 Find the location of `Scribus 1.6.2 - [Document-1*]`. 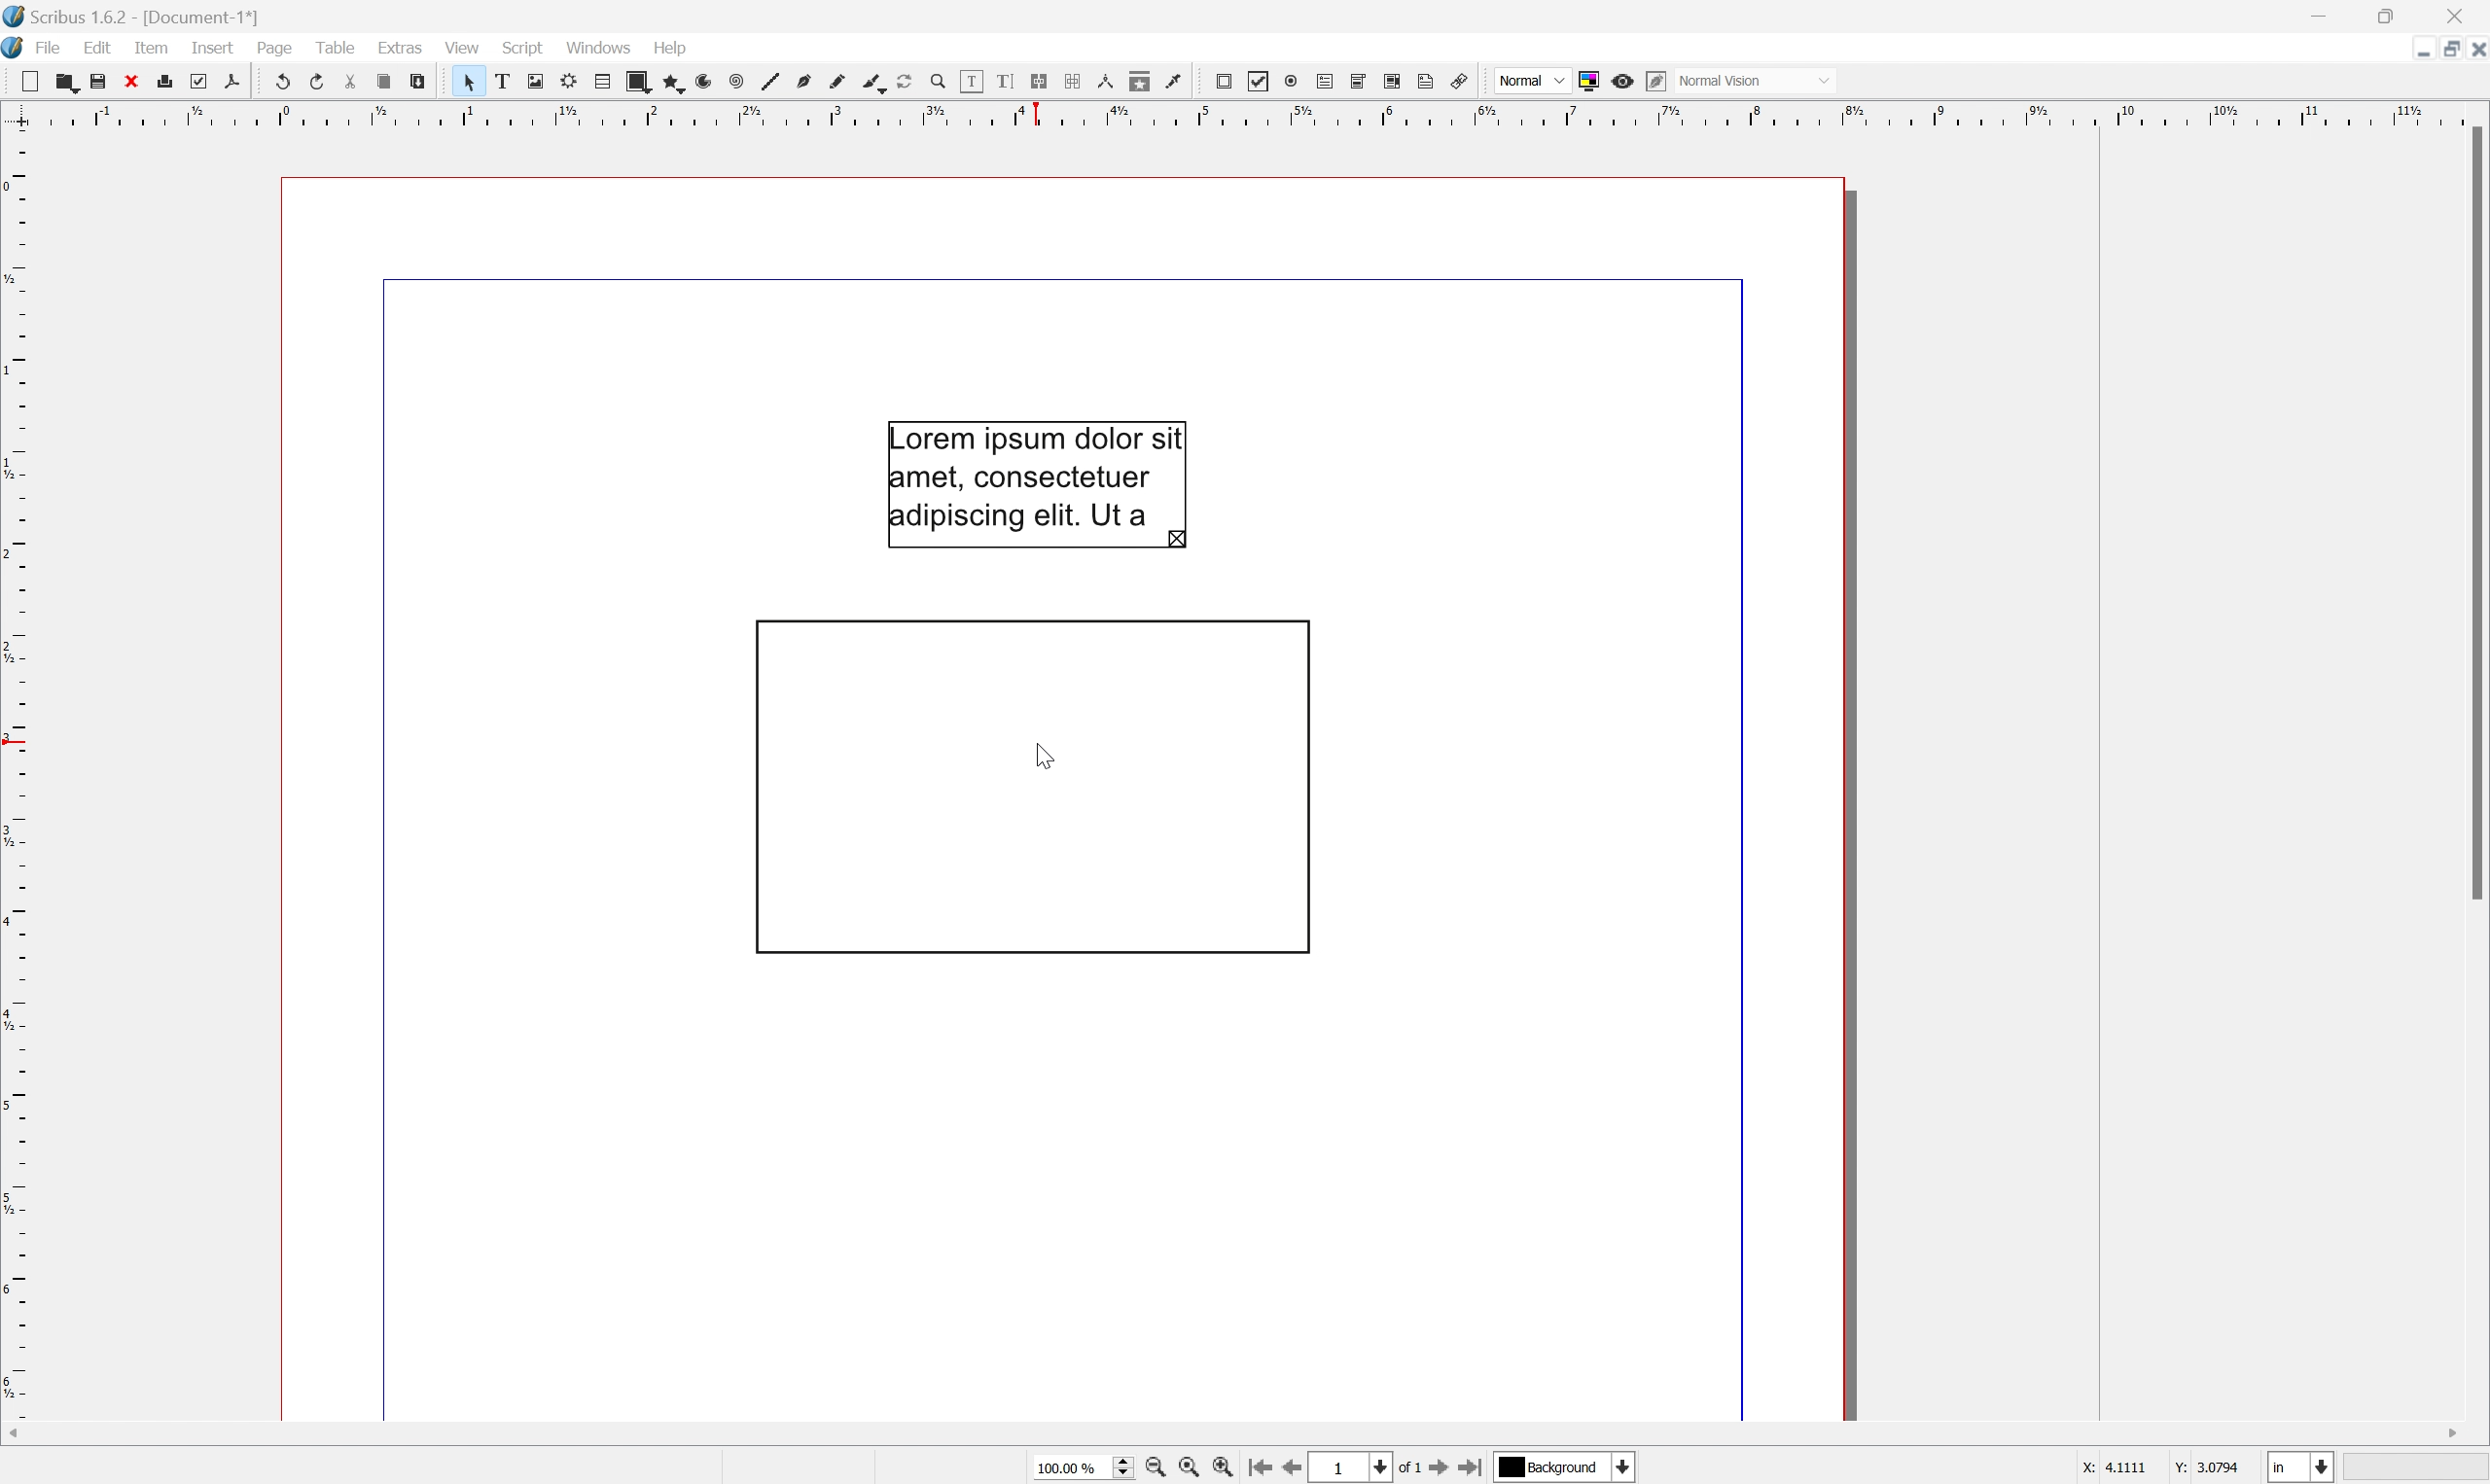

Scribus 1.6.2 - [Document-1*] is located at coordinates (128, 18).